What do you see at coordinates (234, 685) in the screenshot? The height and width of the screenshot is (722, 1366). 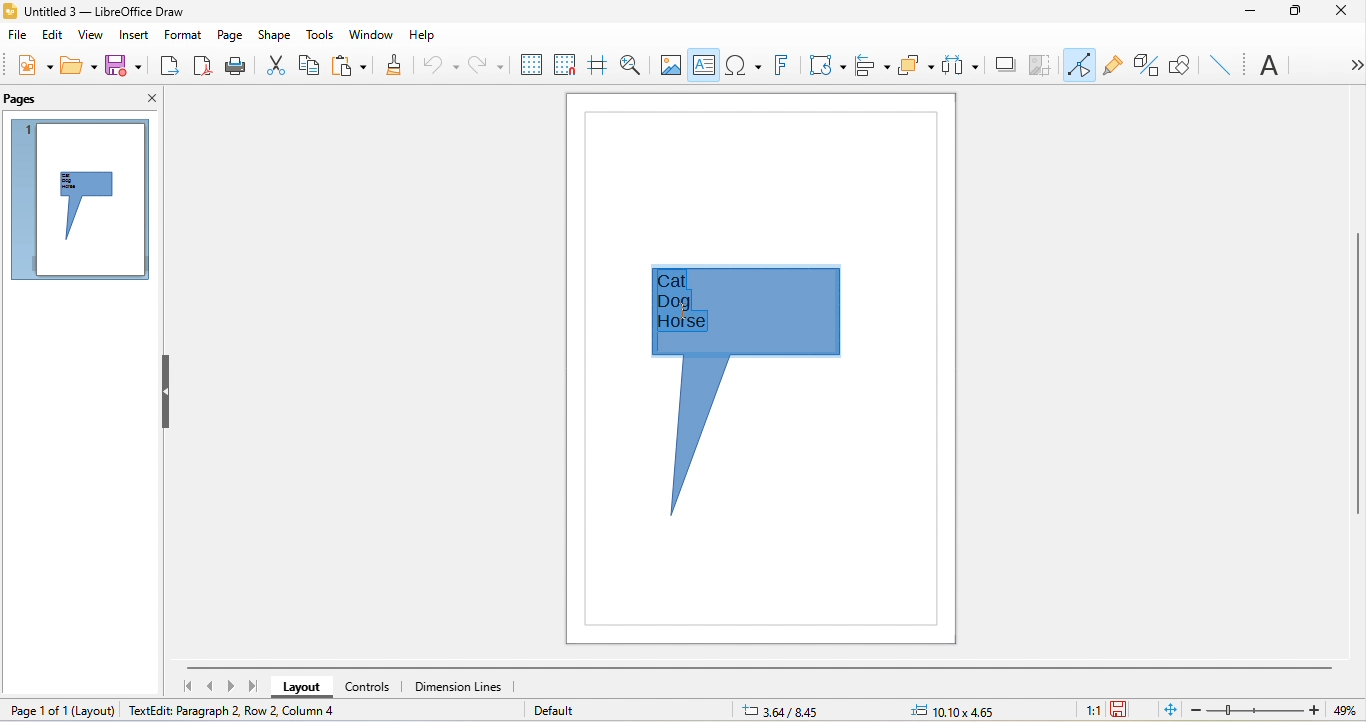 I see `next page` at bounding box center [234, 685].